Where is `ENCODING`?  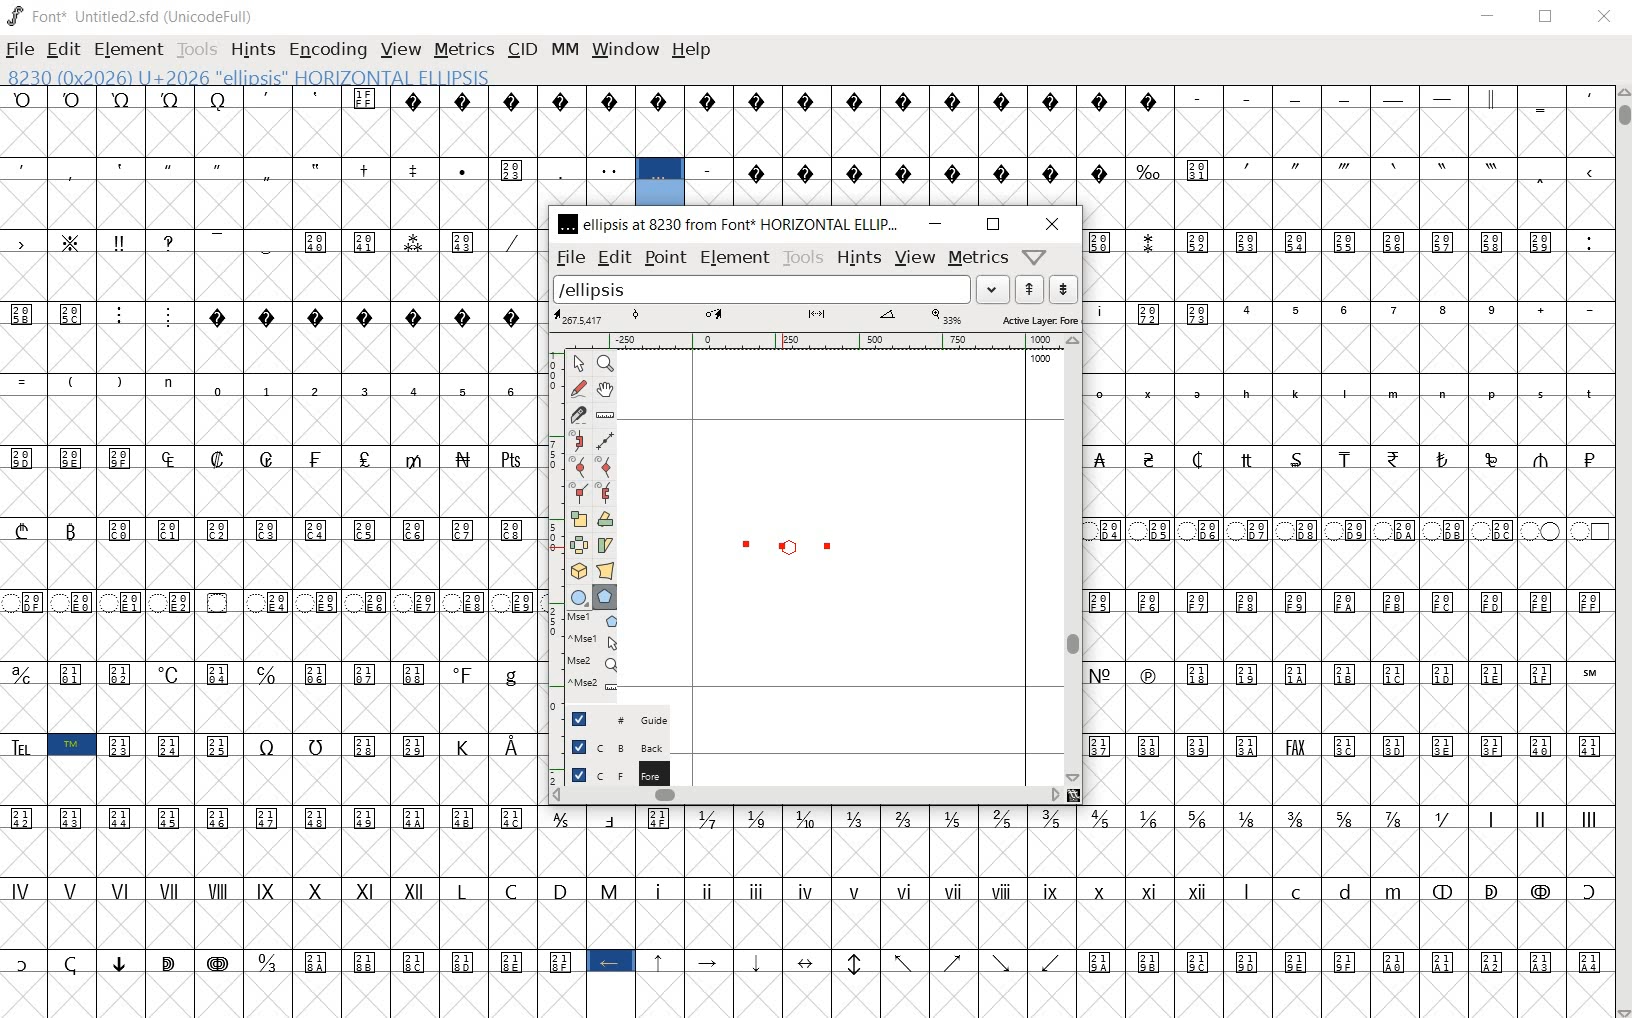
ENCODING is located at coordinates (326, 50).